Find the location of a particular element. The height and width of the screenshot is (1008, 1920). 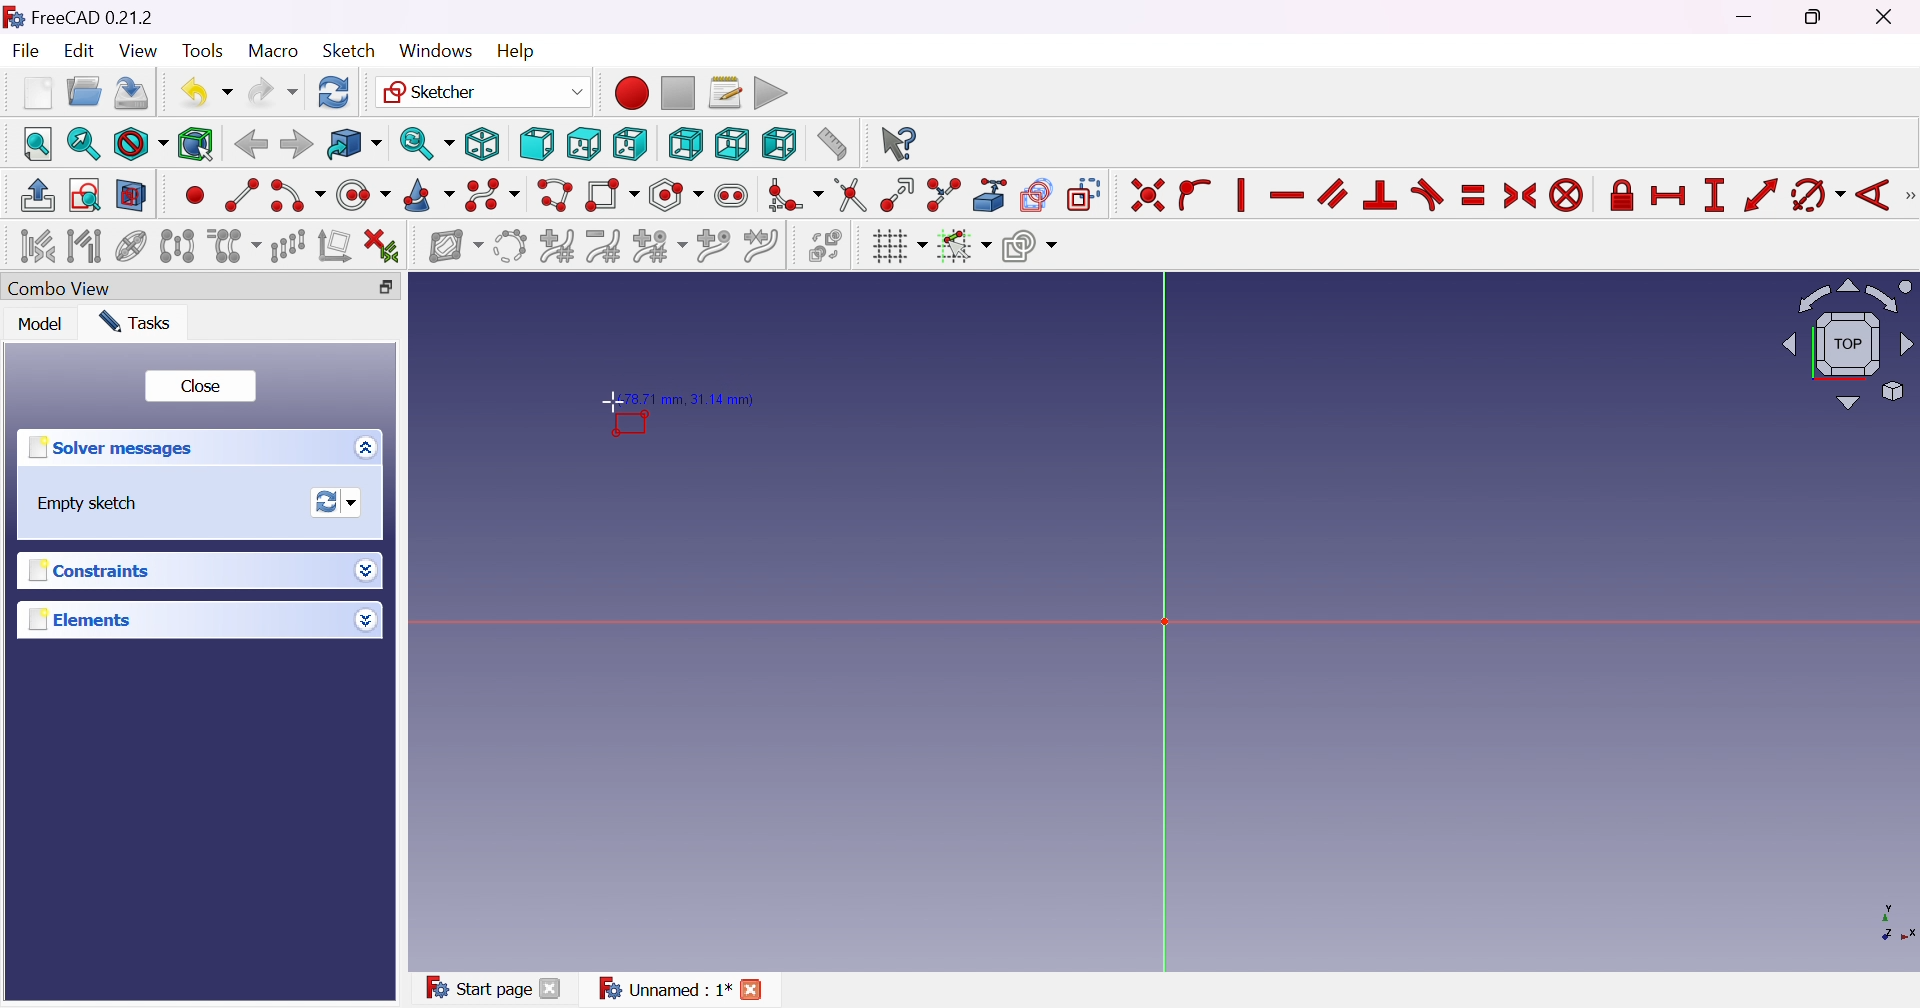

Constraints is located at coordinates (101, 569).